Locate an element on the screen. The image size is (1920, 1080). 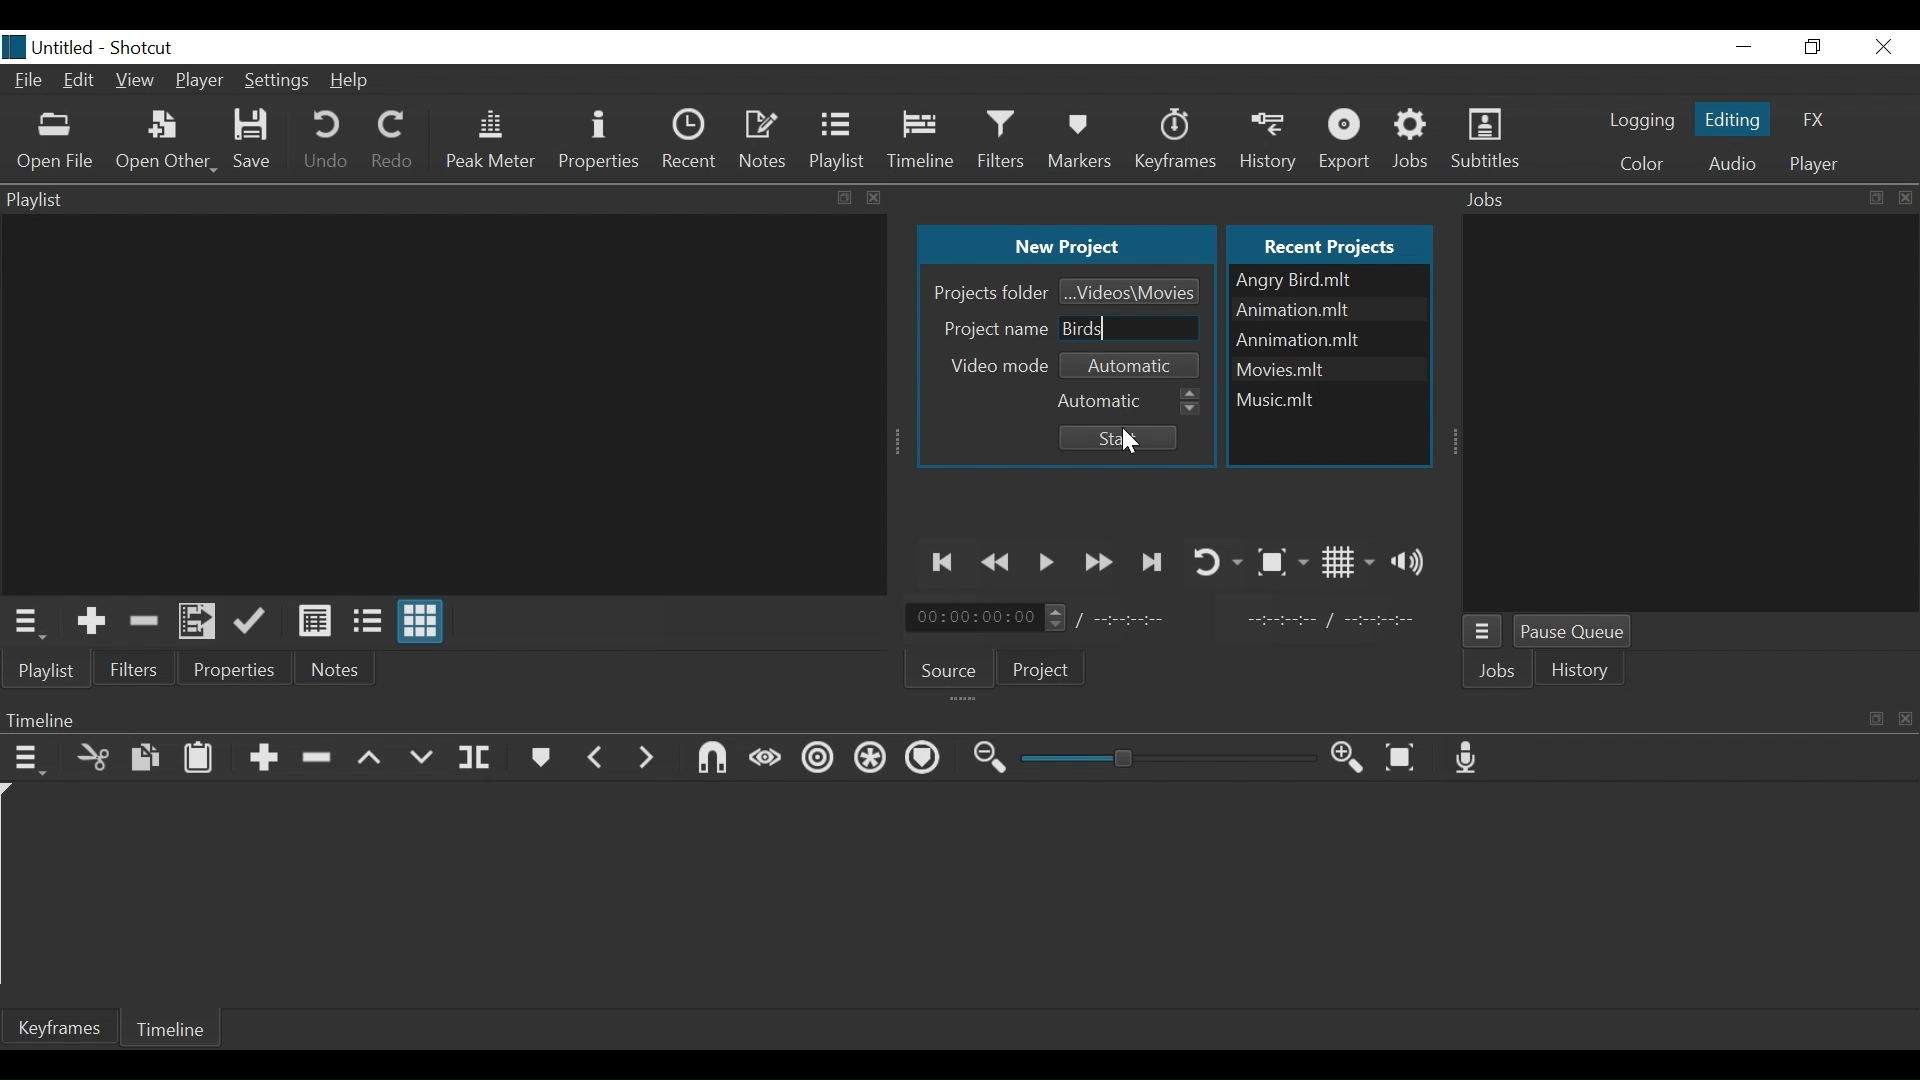
Skip to the next point is located at coordinates (1153, 562).